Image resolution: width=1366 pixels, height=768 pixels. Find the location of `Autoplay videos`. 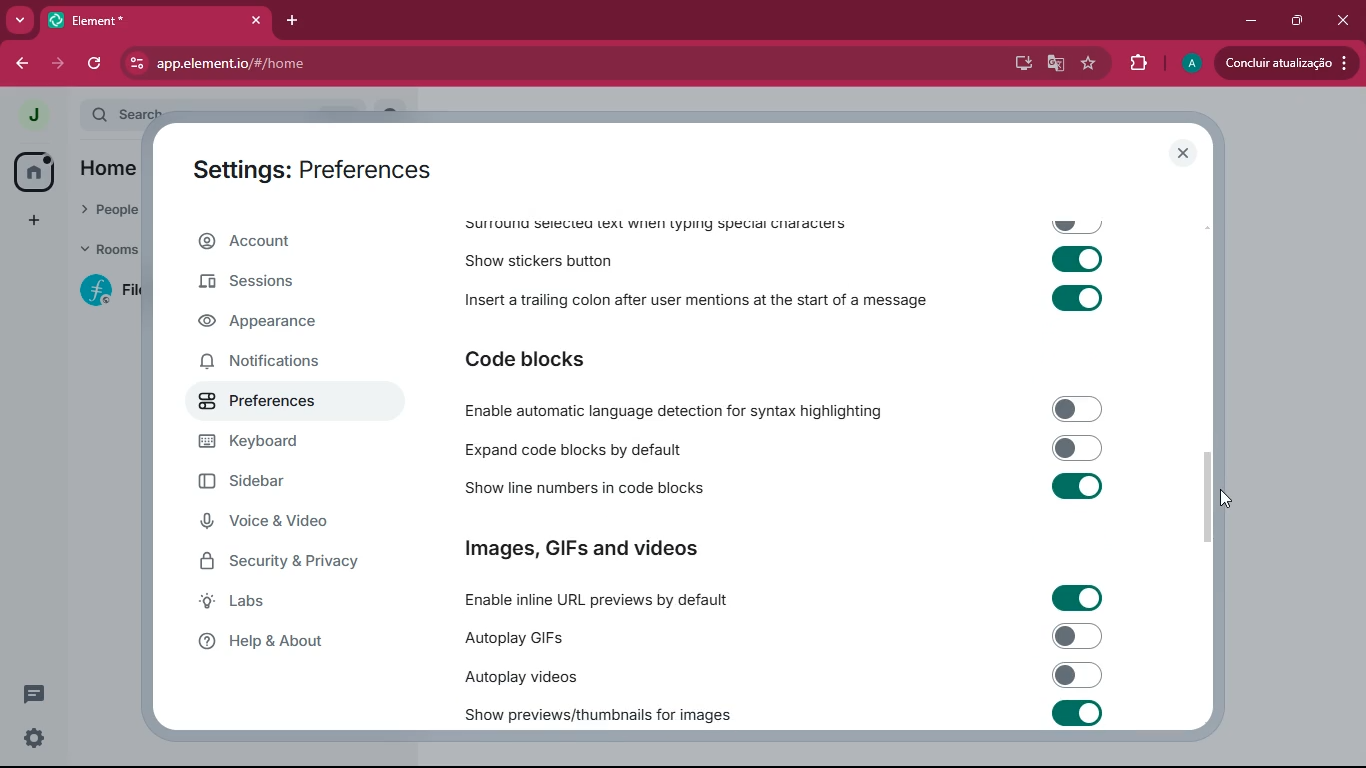

Autoplay videos is located at coordinates (783, 676).